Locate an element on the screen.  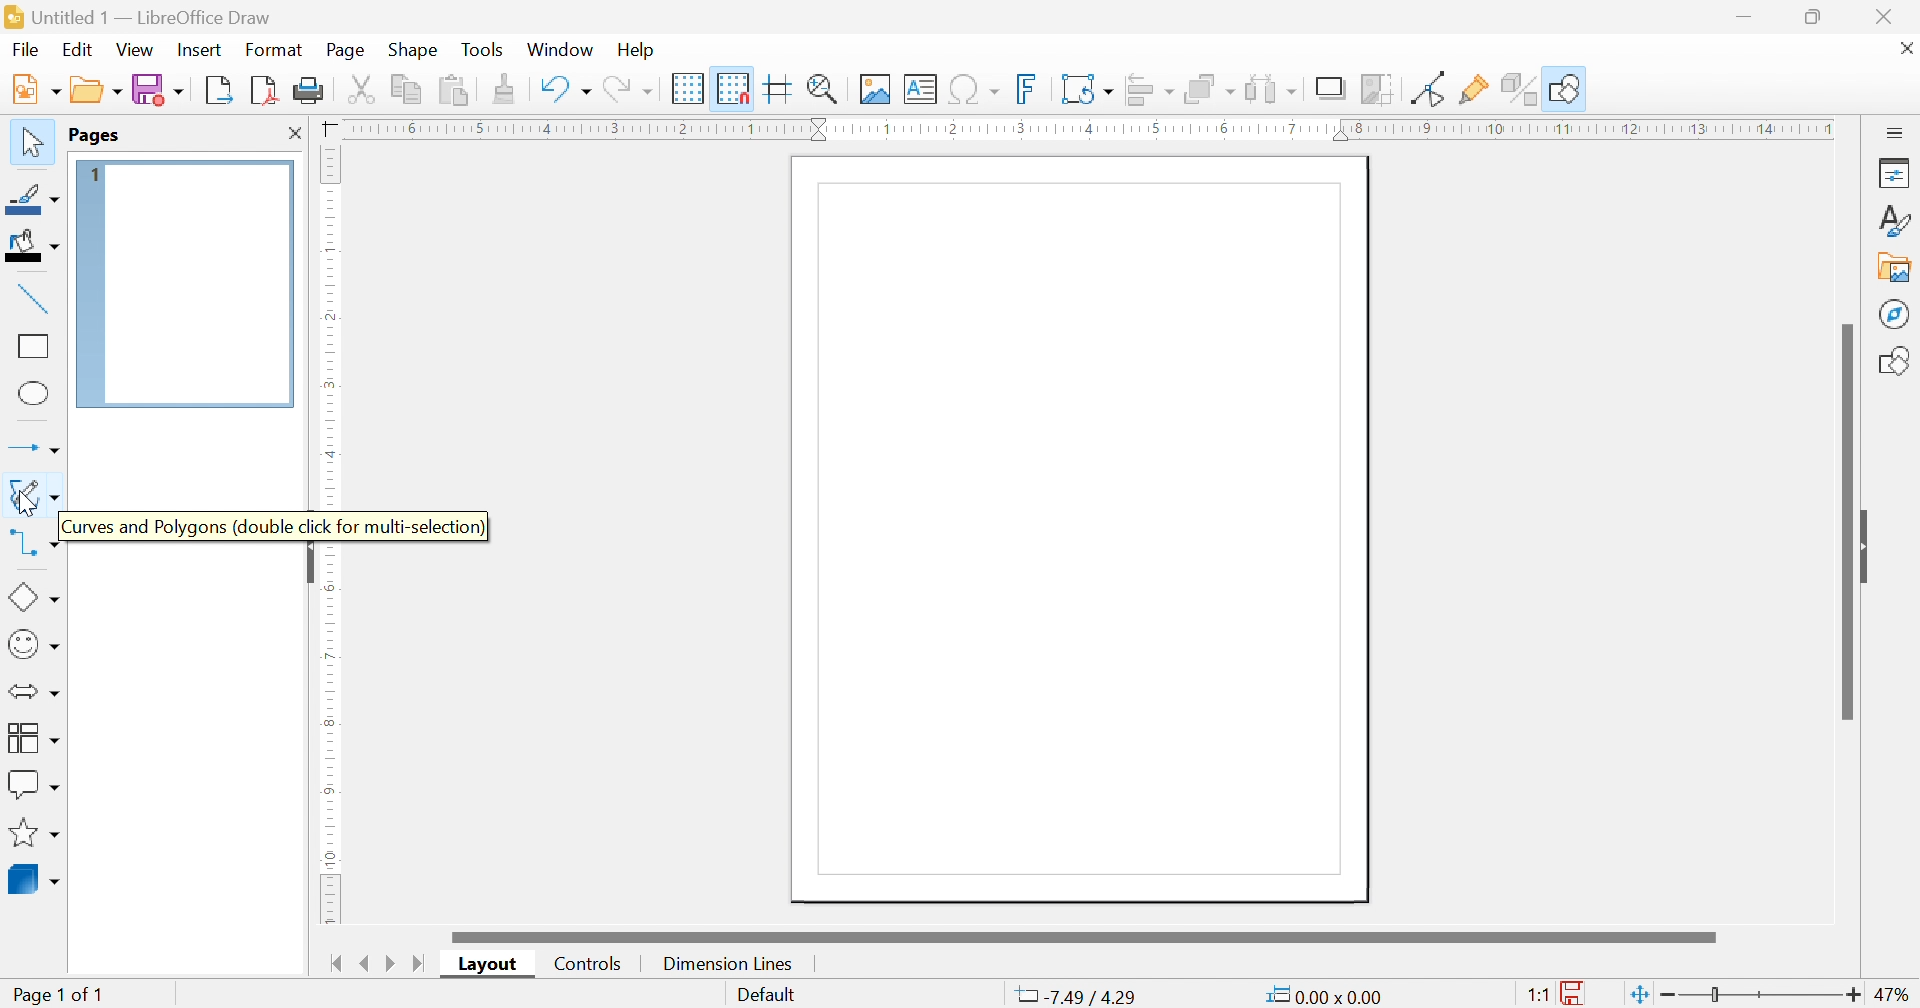
snap to grid is located at coordinates (732, 88).